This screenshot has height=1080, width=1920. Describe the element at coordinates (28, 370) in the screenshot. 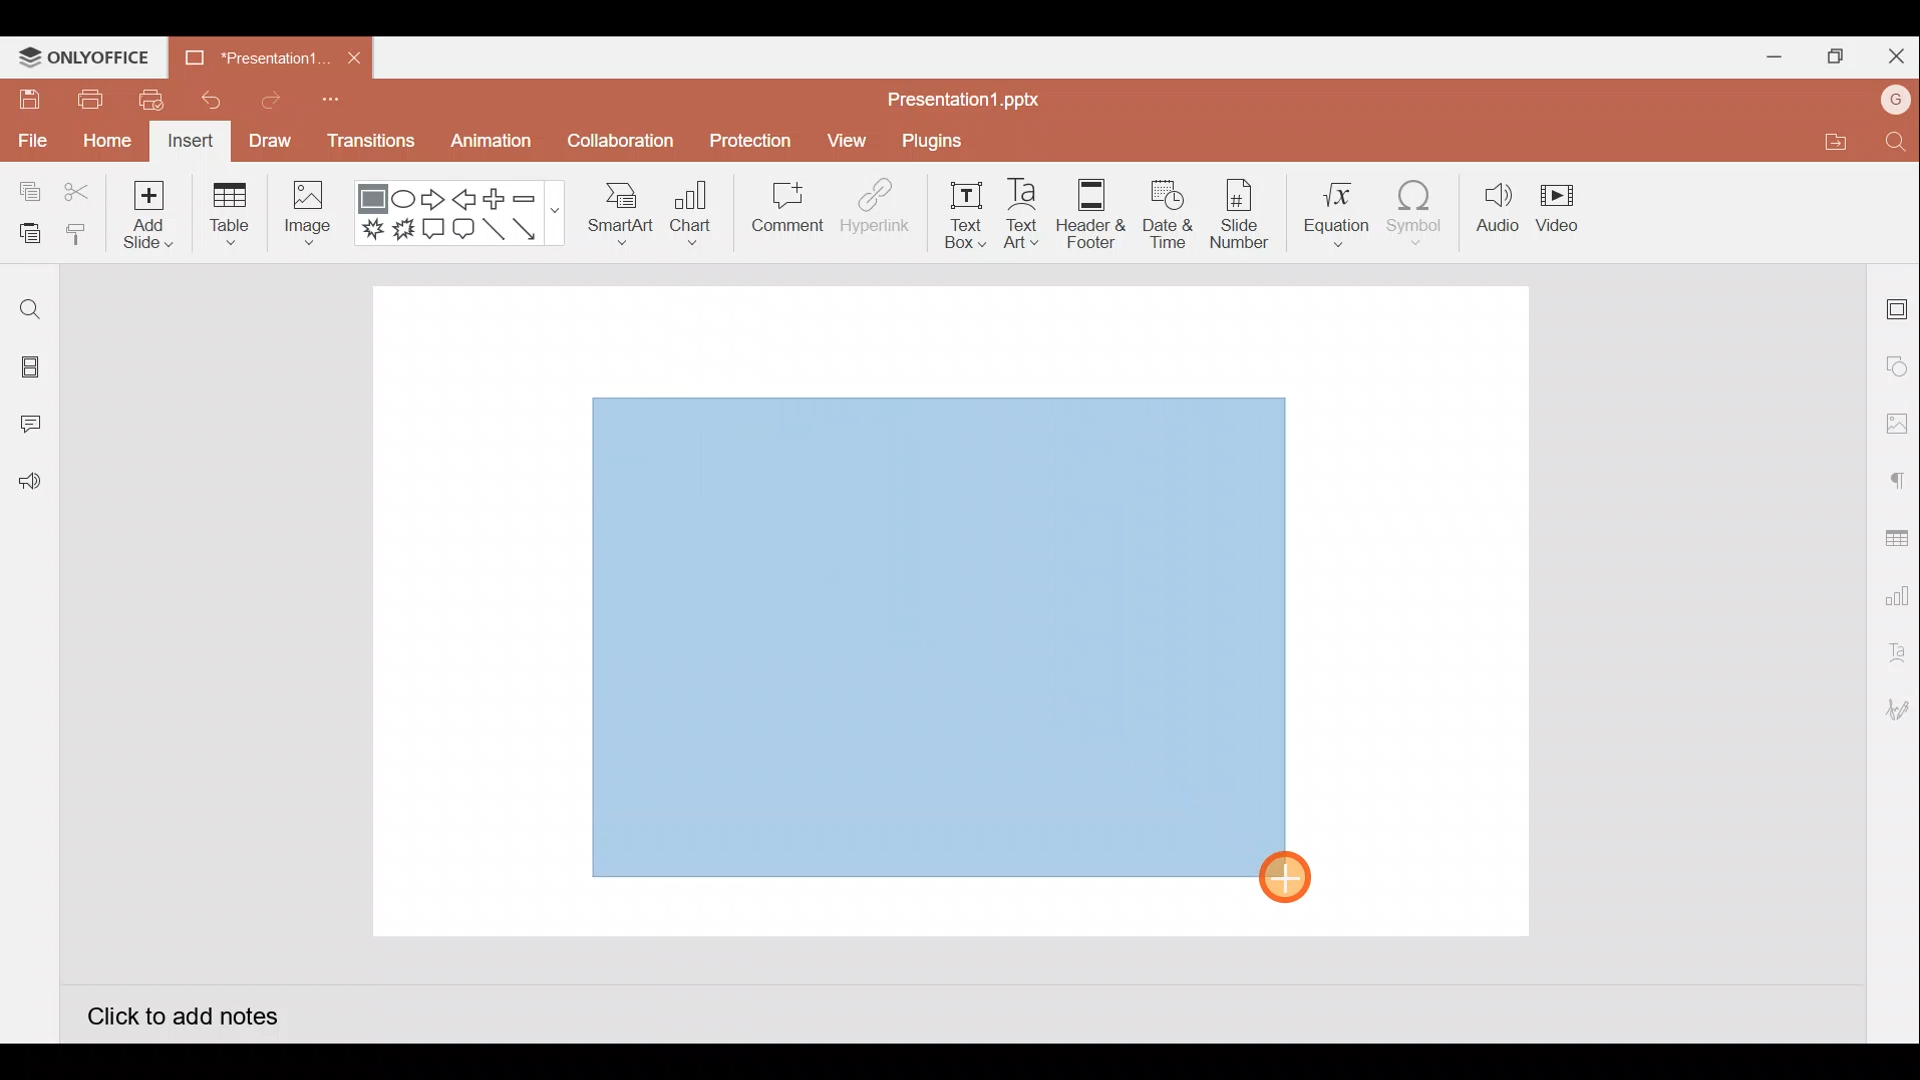

I see `Slides` at that location.